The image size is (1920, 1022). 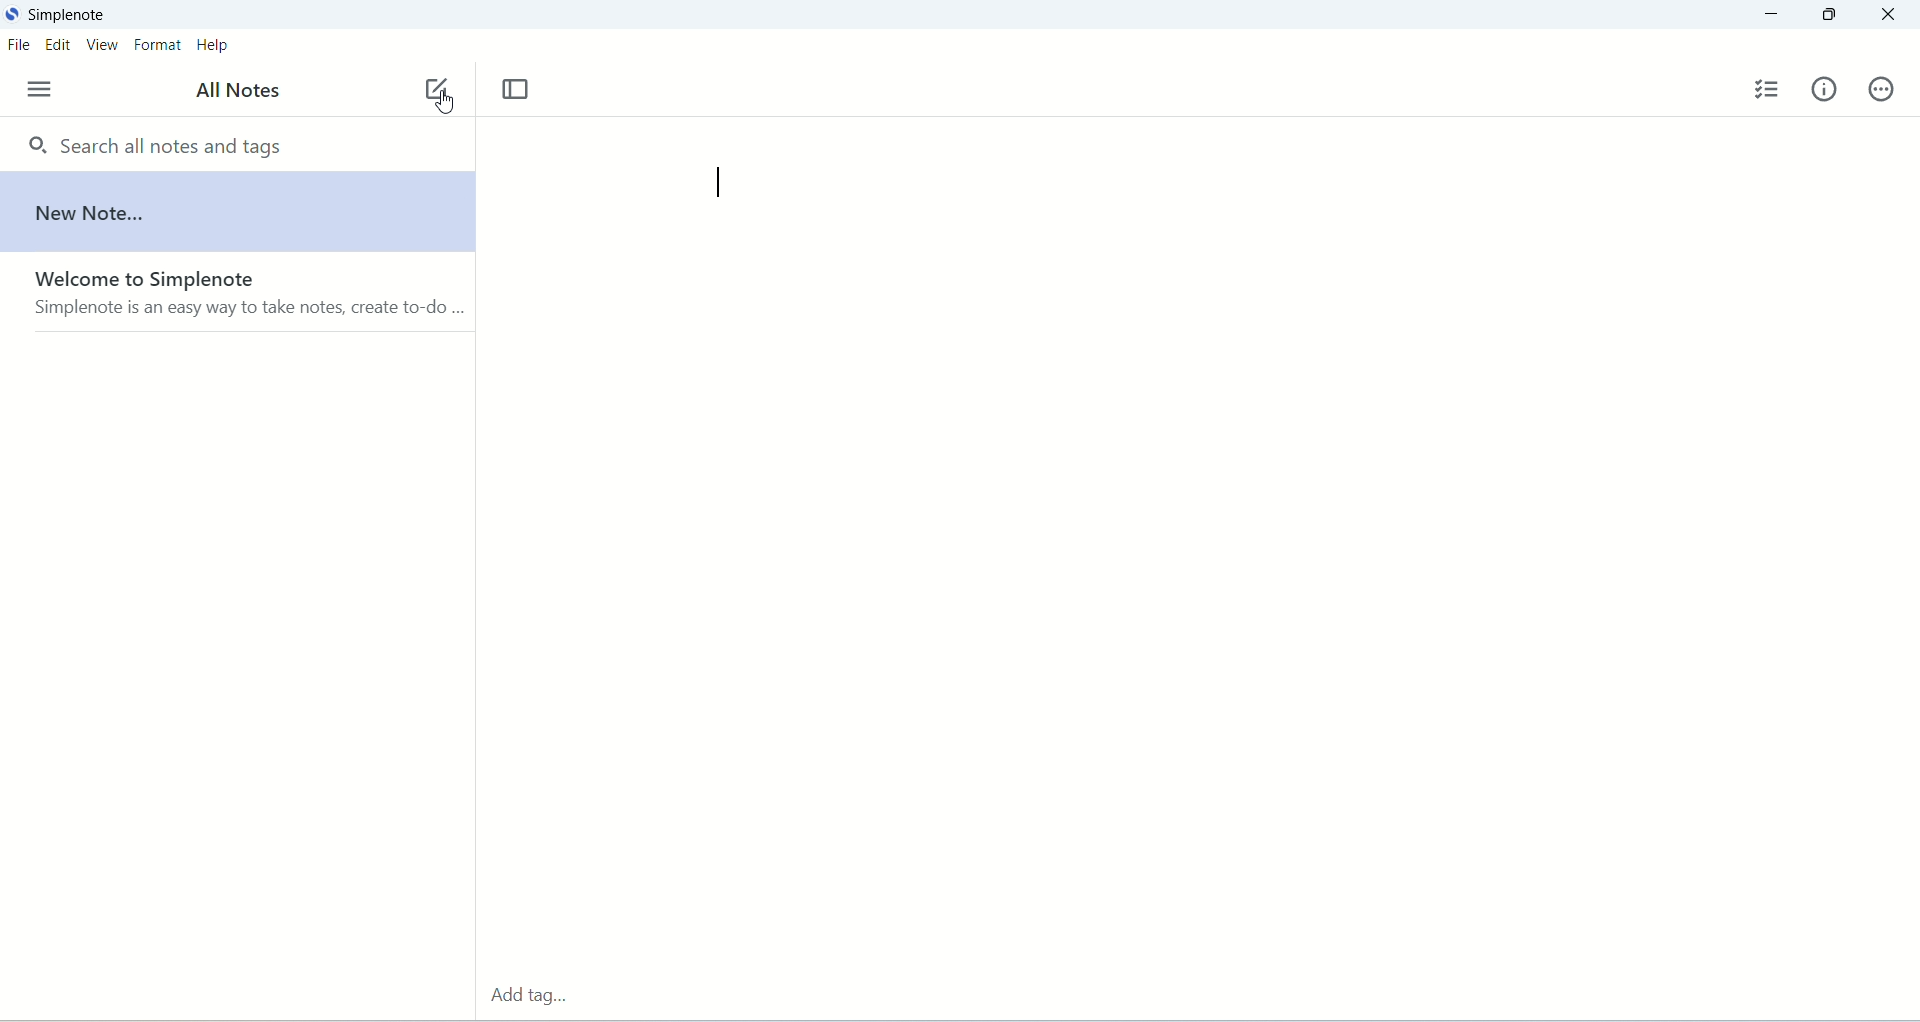 I want to click on info, so click(x=1825, y=93).